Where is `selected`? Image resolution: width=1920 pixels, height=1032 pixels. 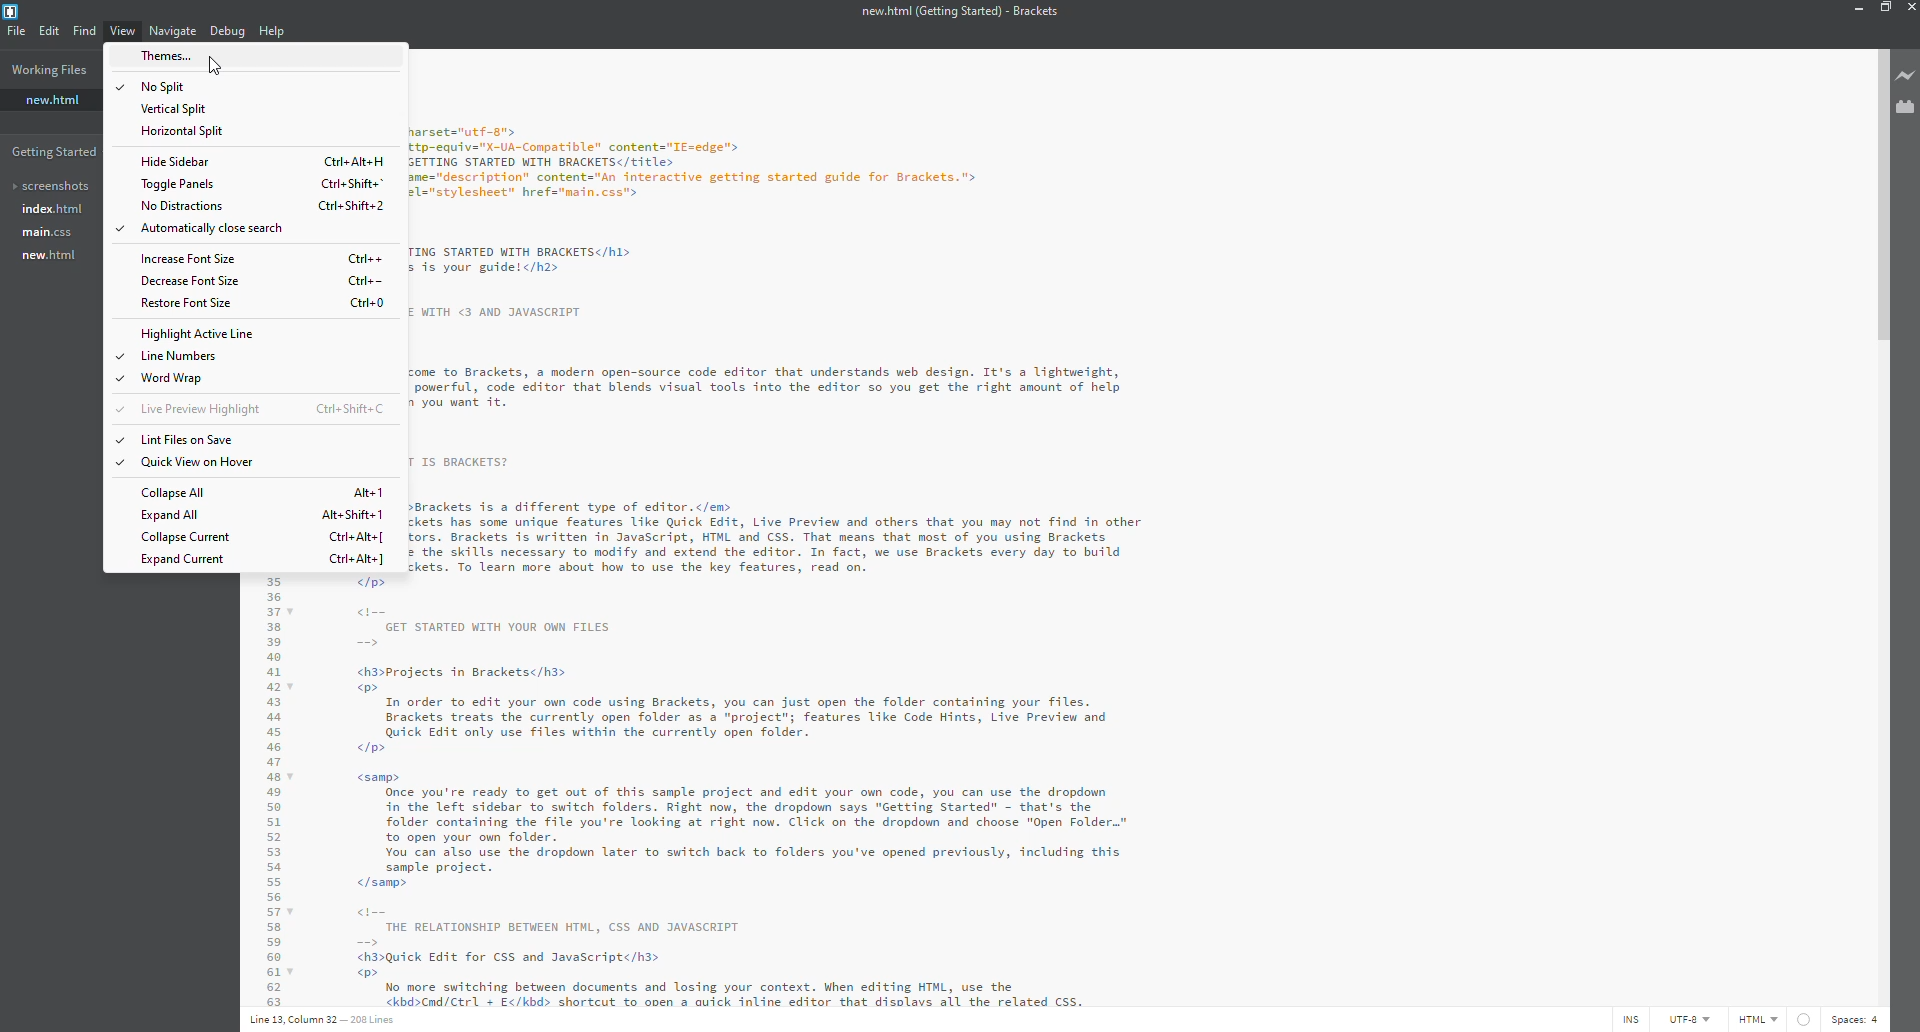
selected is located at coordinates (115, 463).